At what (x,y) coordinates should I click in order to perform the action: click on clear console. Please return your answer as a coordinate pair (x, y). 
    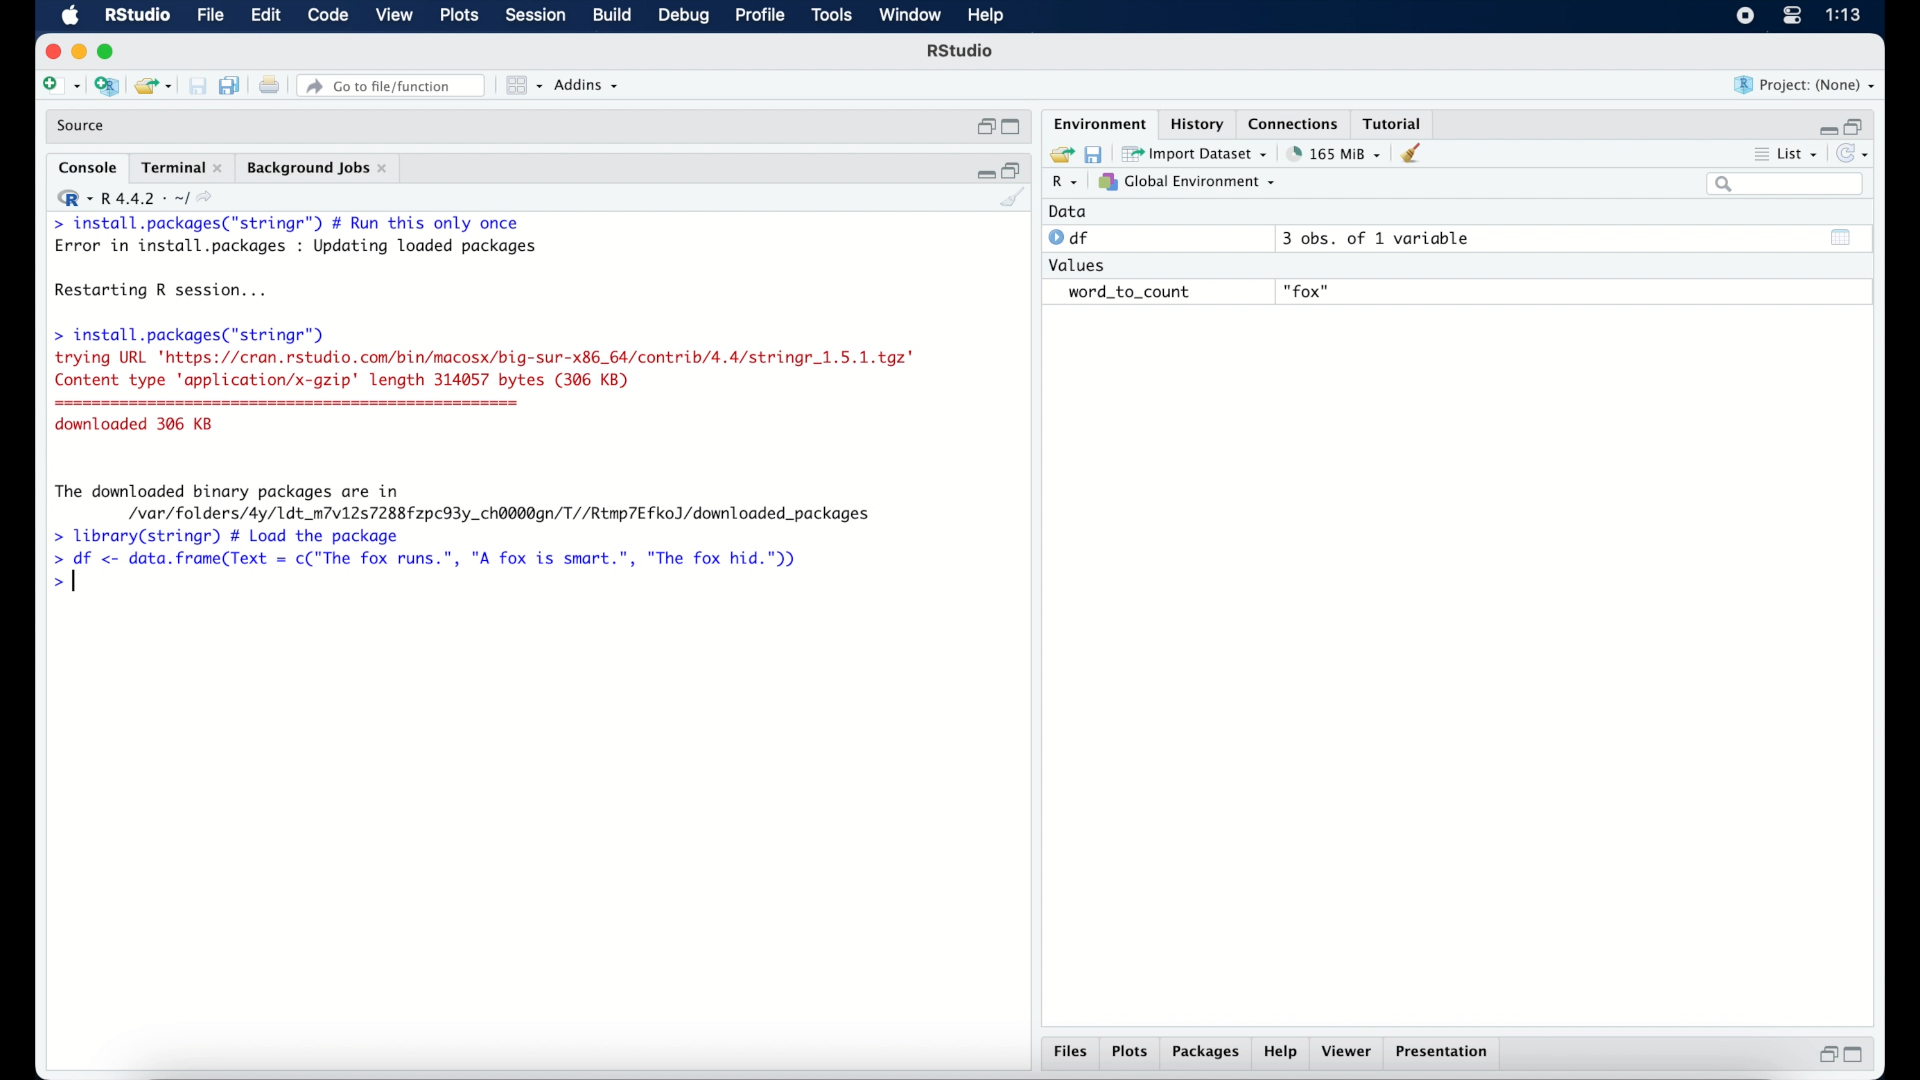
    Looking at the image, I should click on (1416, 153).